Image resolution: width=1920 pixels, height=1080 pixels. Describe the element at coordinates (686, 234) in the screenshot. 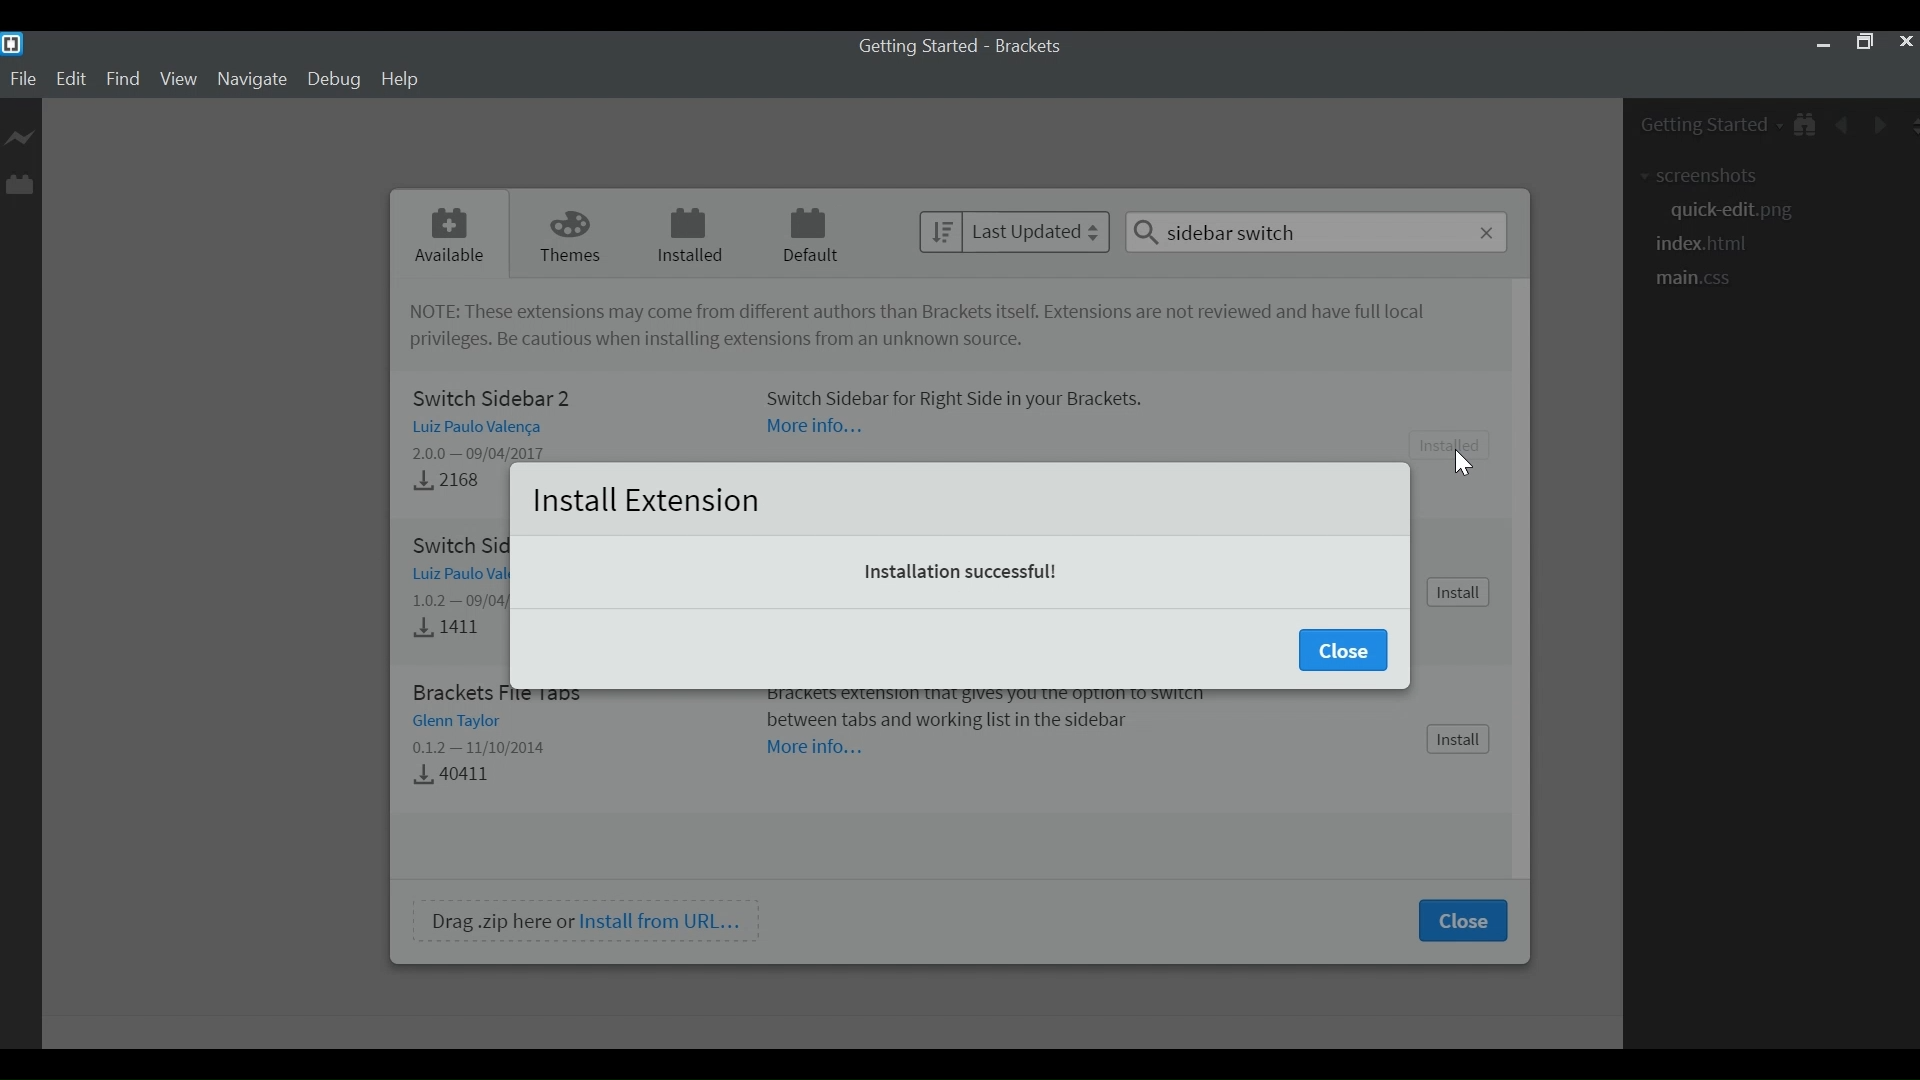

I see `Installed` at that location.